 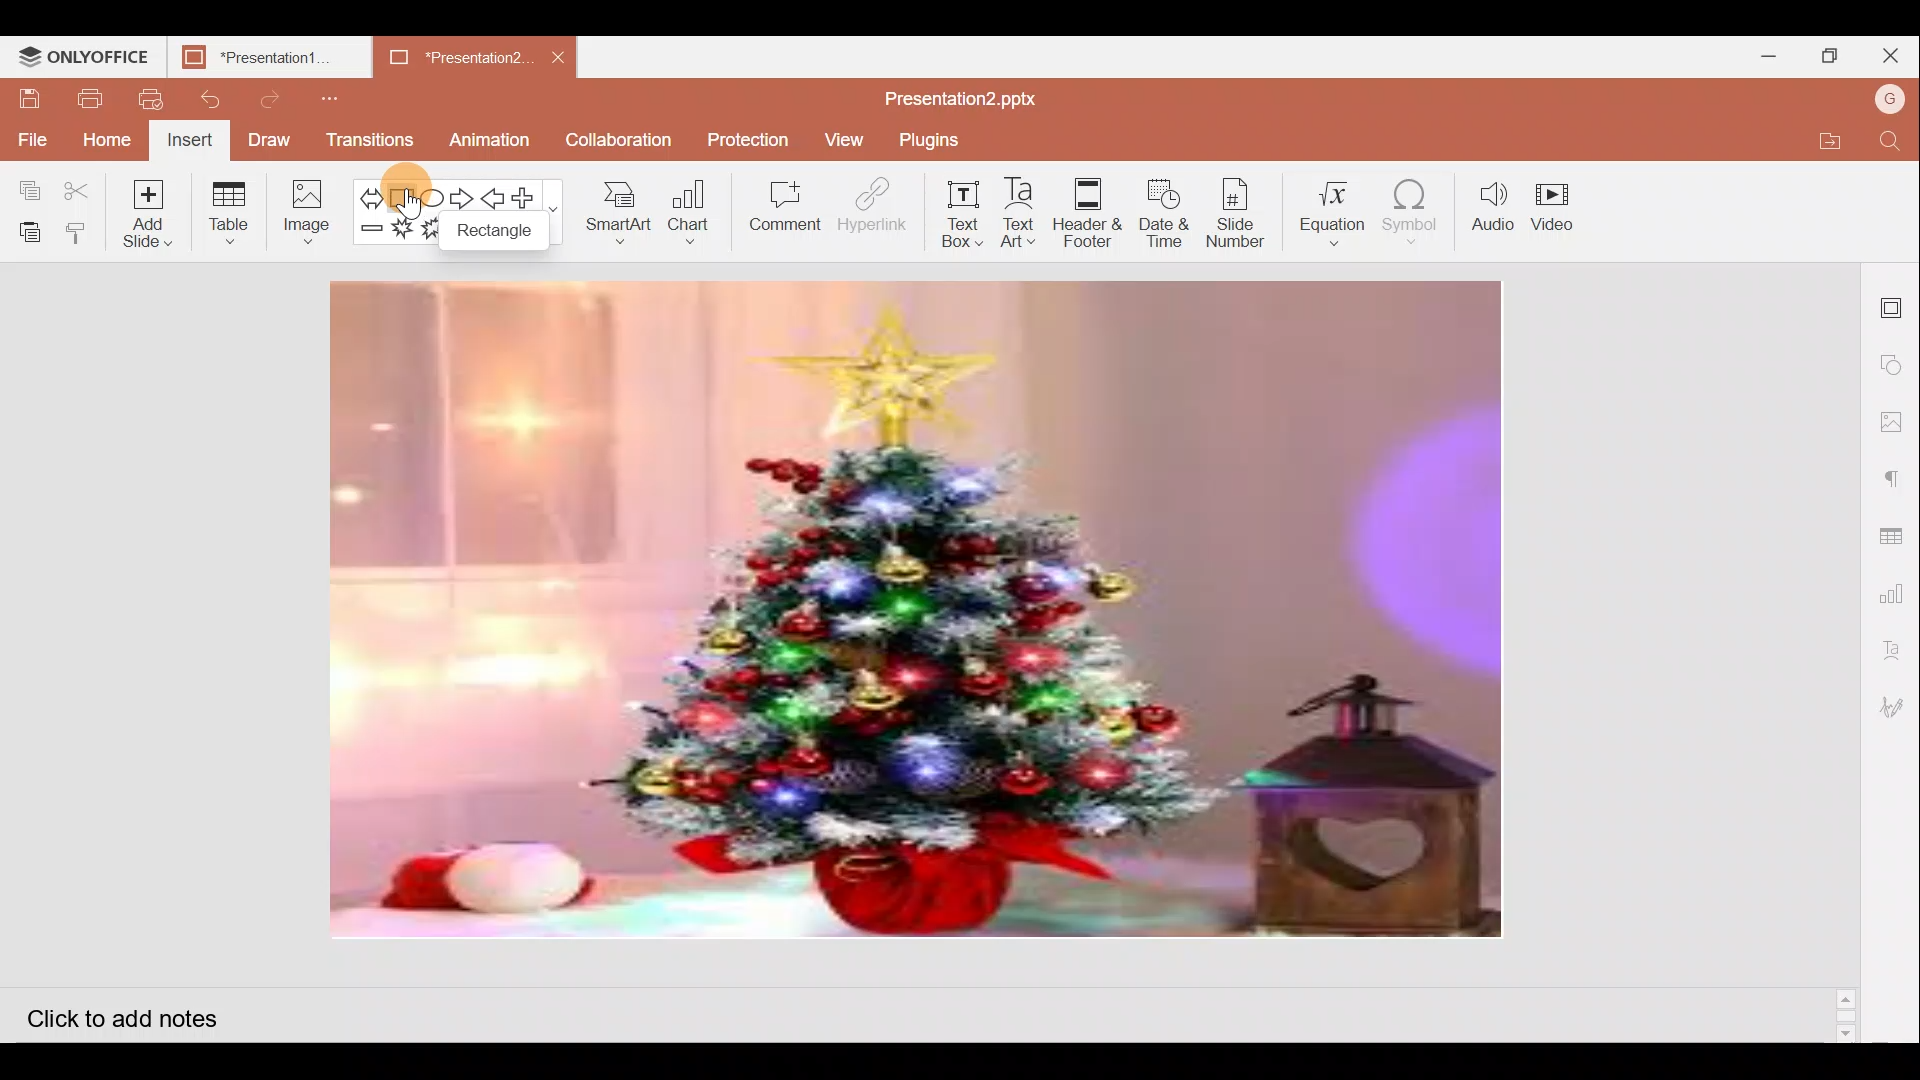 I want to click on Paste, so click(x=25, y=231).